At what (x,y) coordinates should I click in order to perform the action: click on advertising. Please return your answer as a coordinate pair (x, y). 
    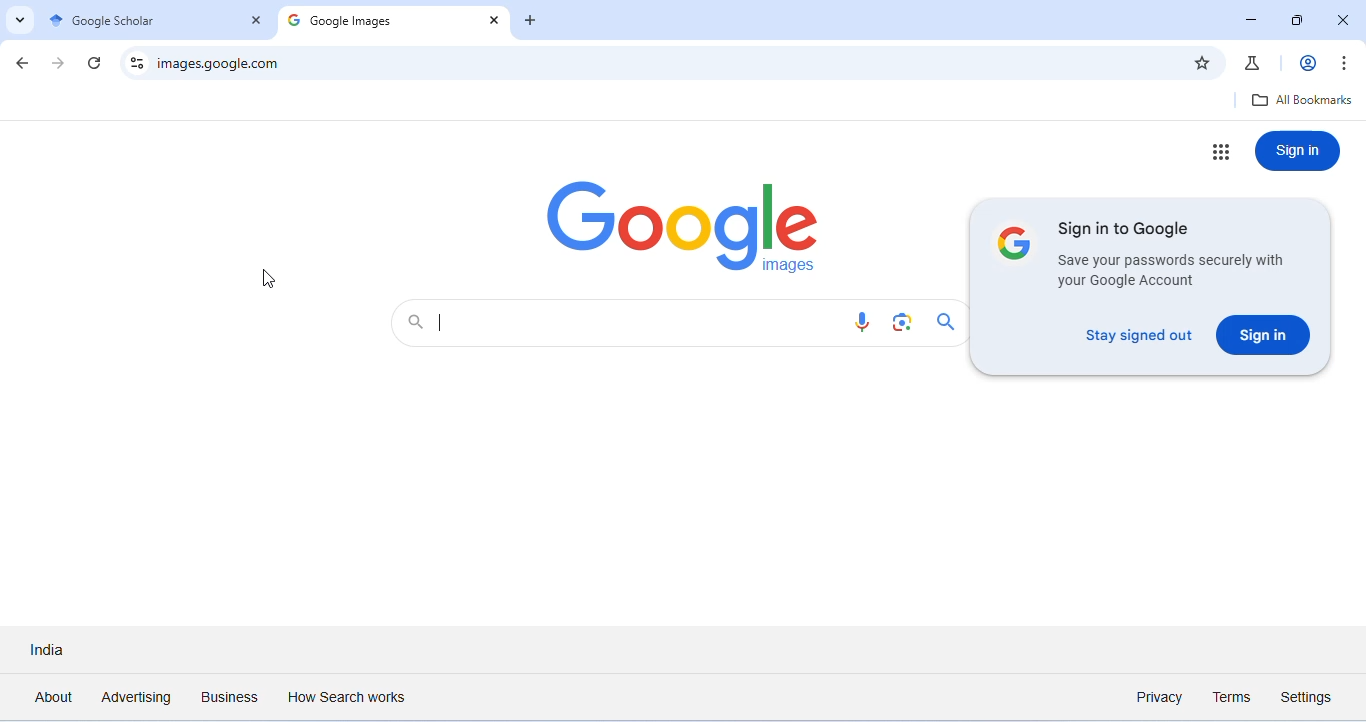
    Looking at the image, I should click on (137, 695).